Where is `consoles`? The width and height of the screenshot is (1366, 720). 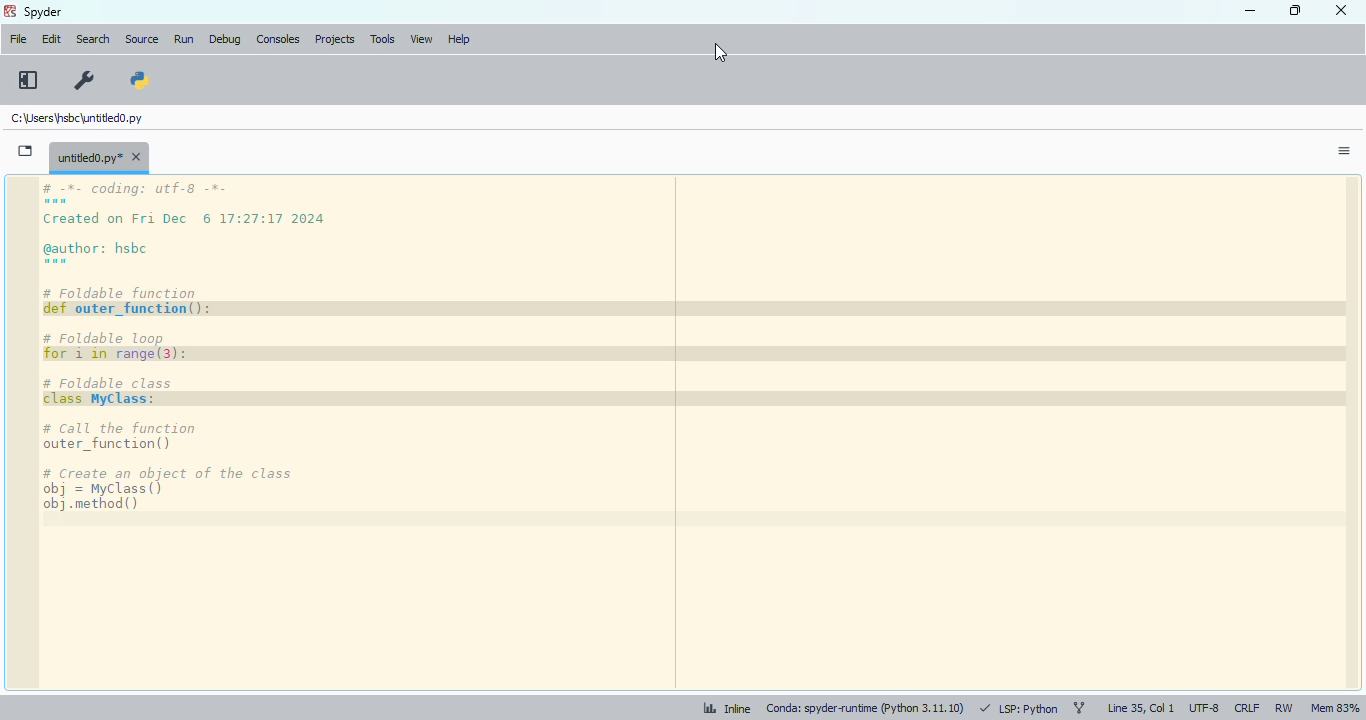 consoles is located at coordinates (279, 39).